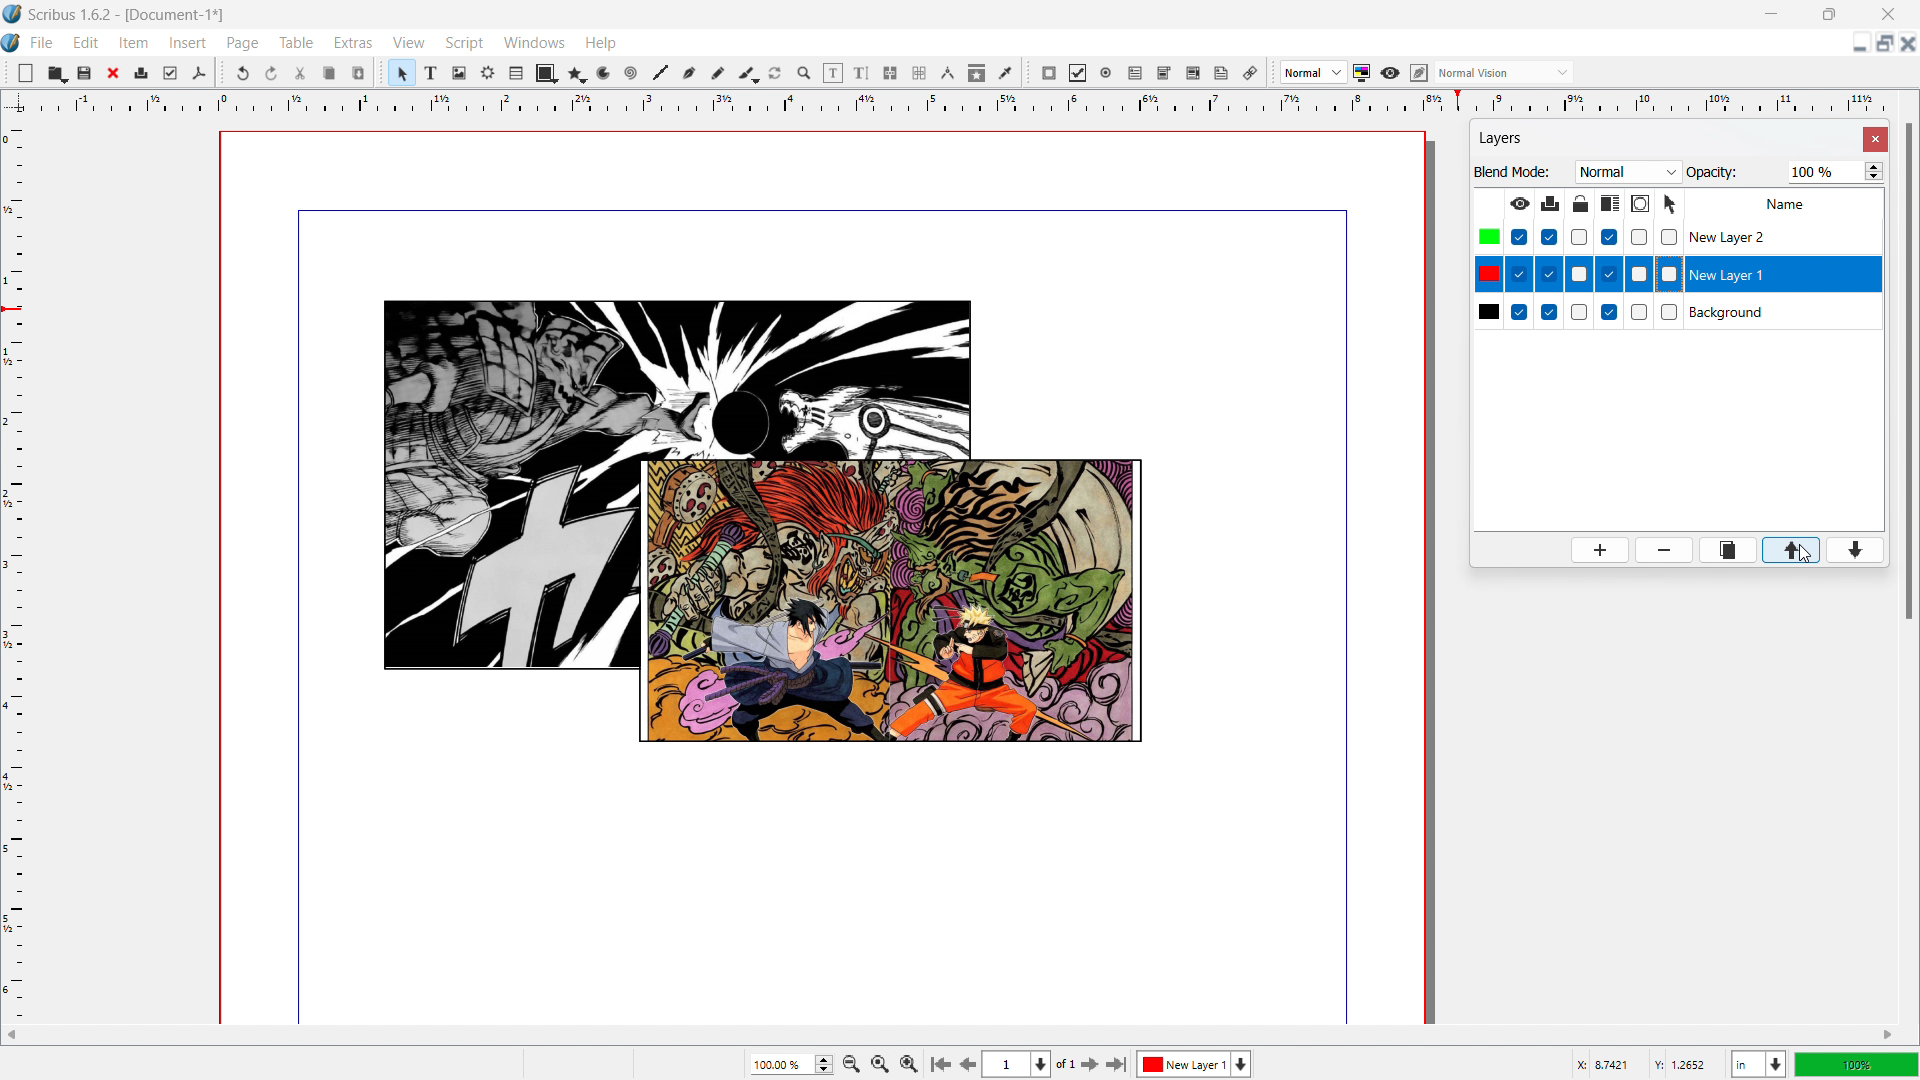 This screenshot has height=1080, width=1920. What do you see at coordinates (890, 73) in the screenshot?
I see `link text frames` at bounding box center [890, 73].